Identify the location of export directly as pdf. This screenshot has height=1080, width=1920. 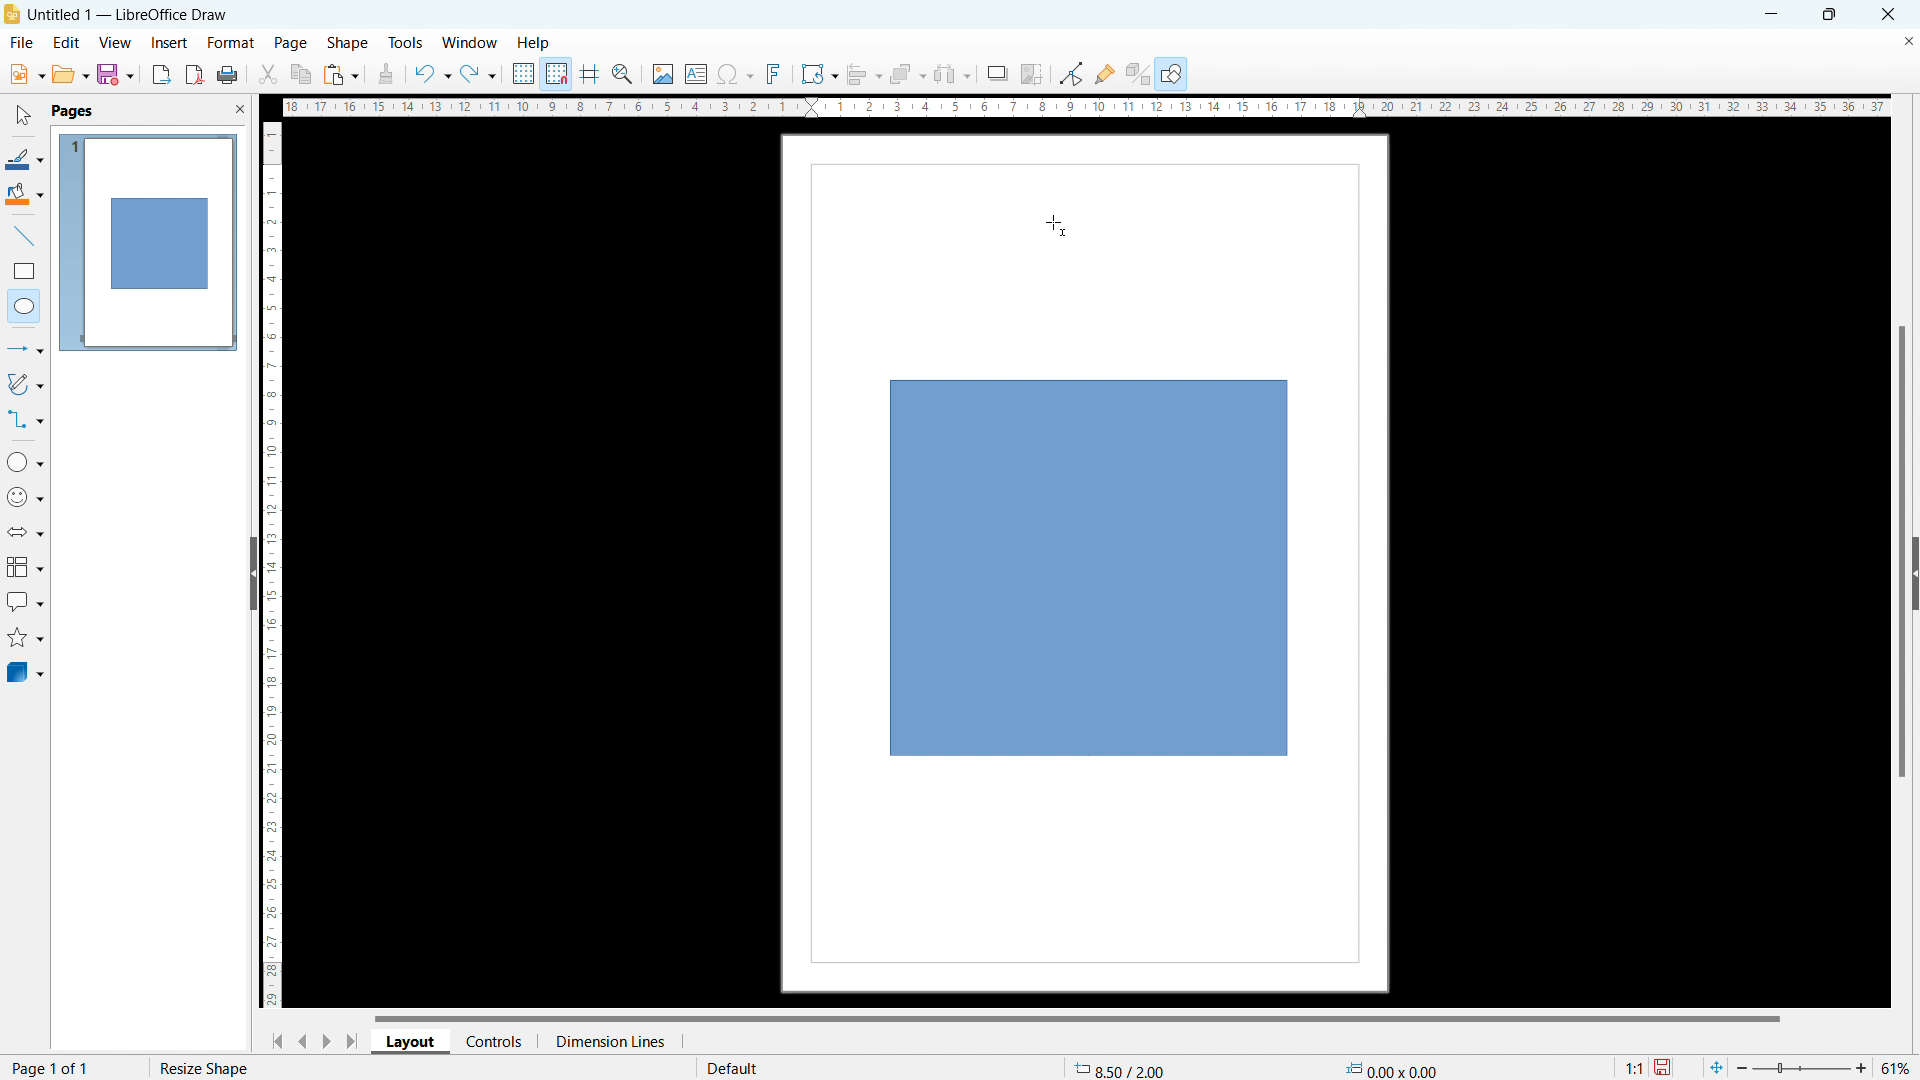
(194, 75).